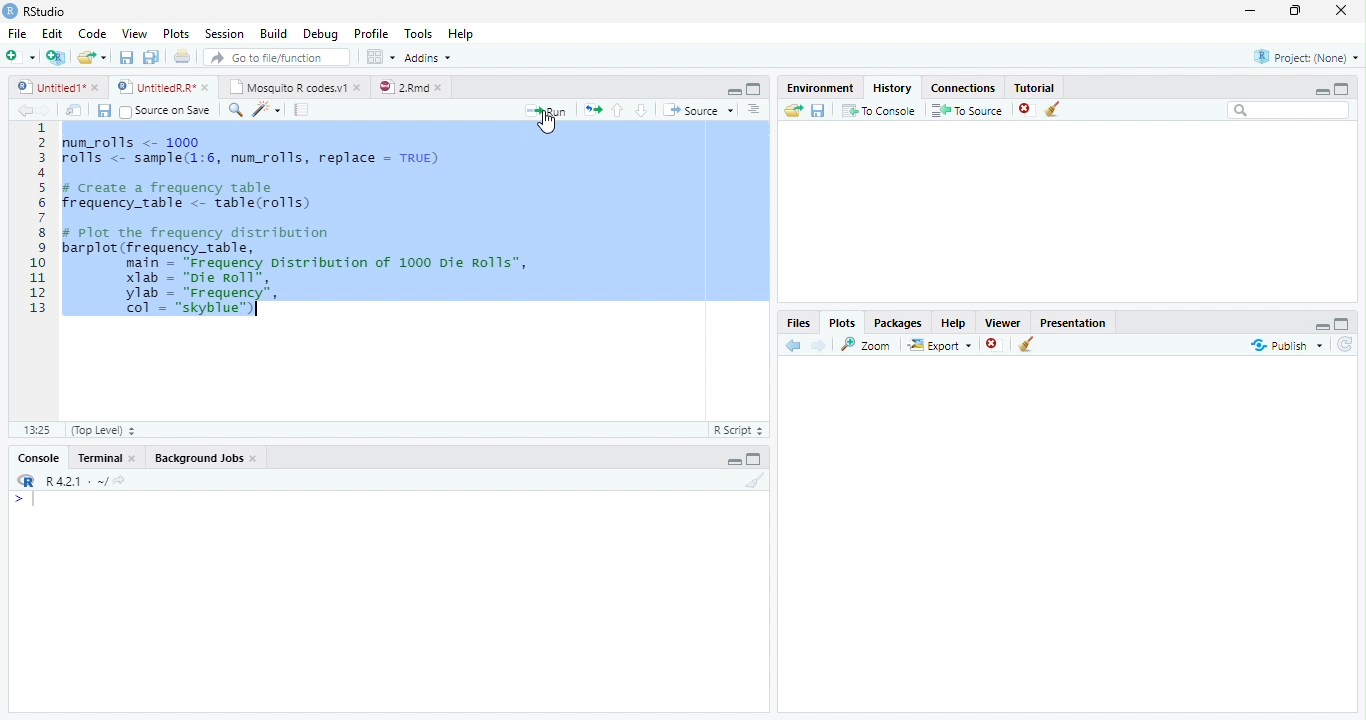 The height and width of the screenshot is (720, 1366). I want to click on Console, so click(386, 601).